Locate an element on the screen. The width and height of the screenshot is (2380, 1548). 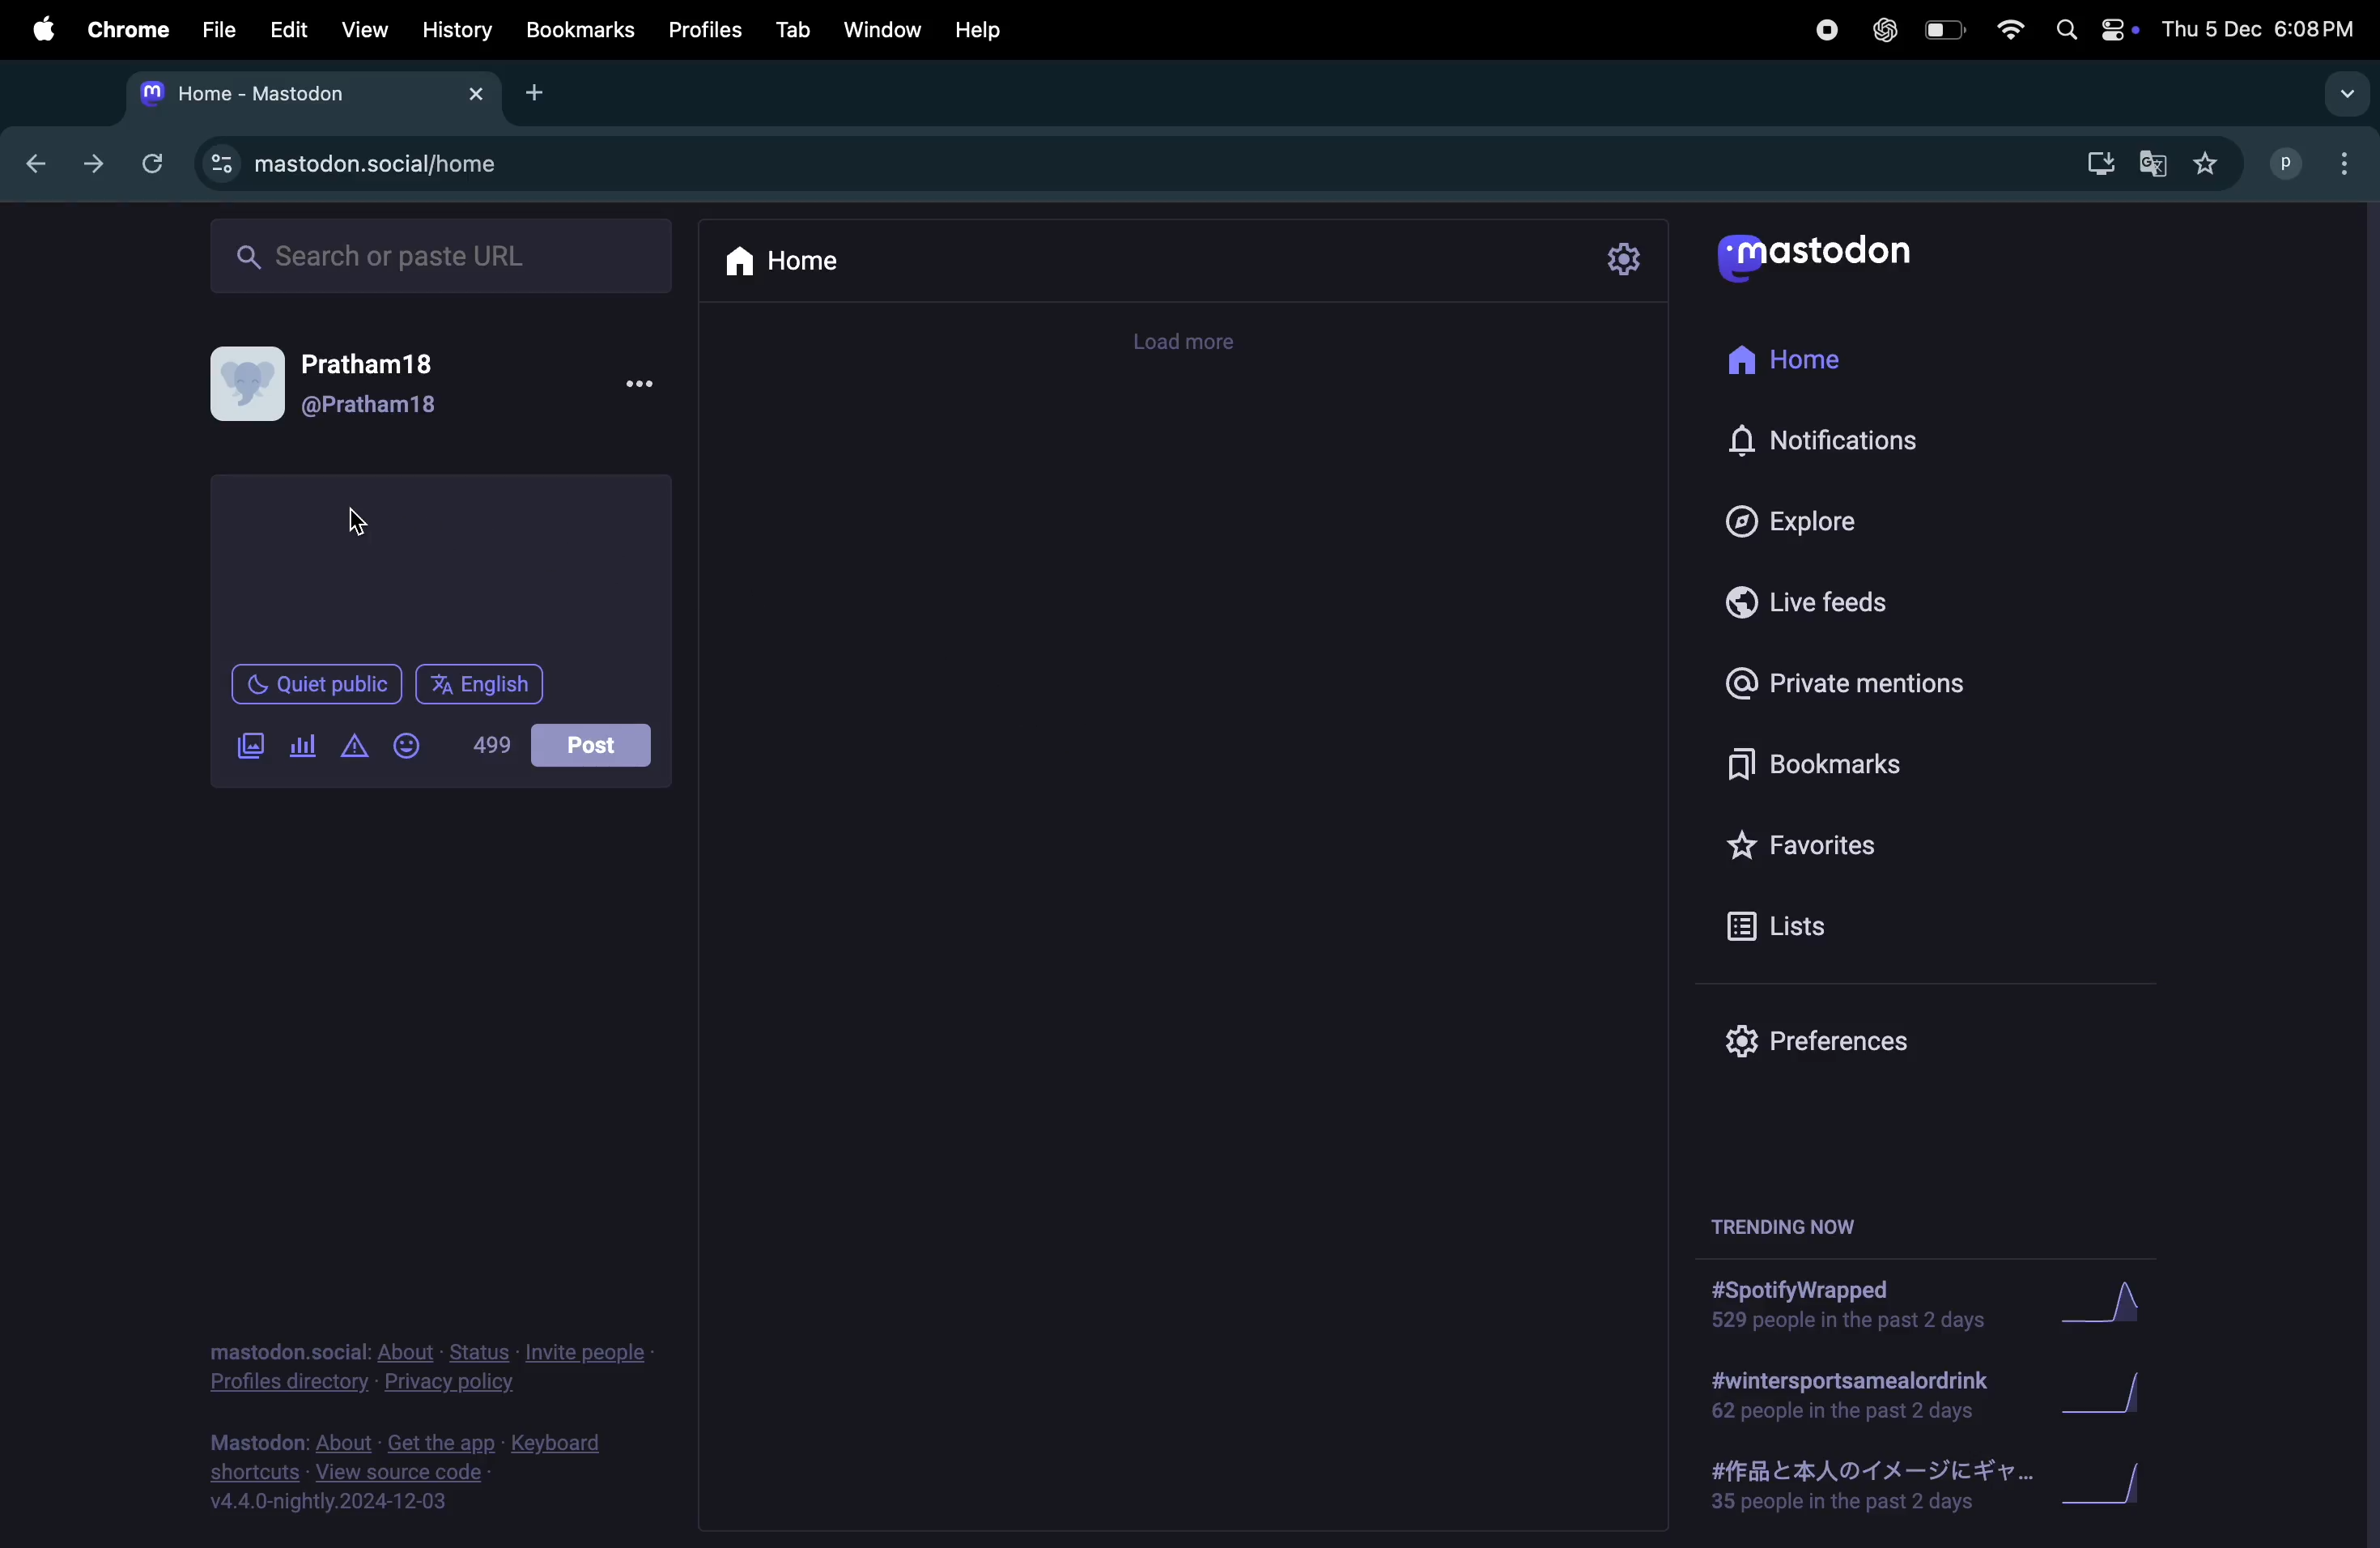
favourites is located at coordinates (2211, 169).